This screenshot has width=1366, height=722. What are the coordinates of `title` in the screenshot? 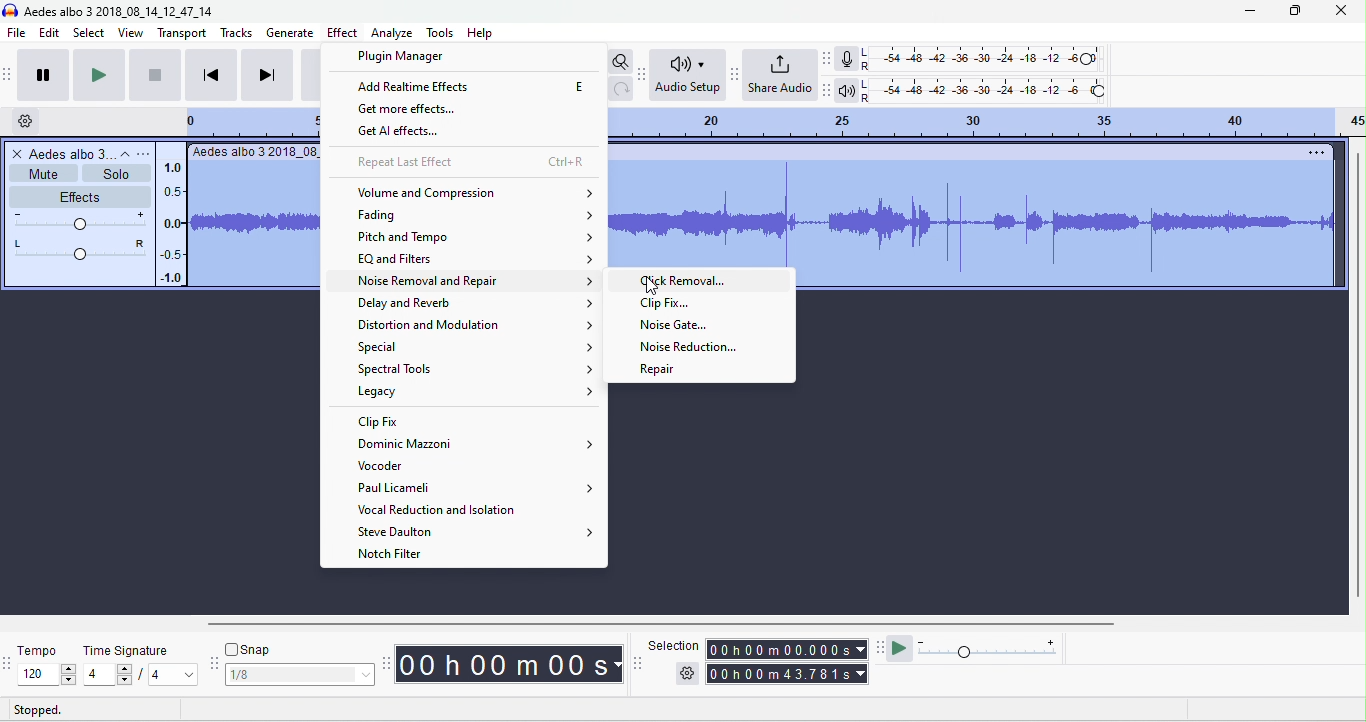 It's located at (119, 10).